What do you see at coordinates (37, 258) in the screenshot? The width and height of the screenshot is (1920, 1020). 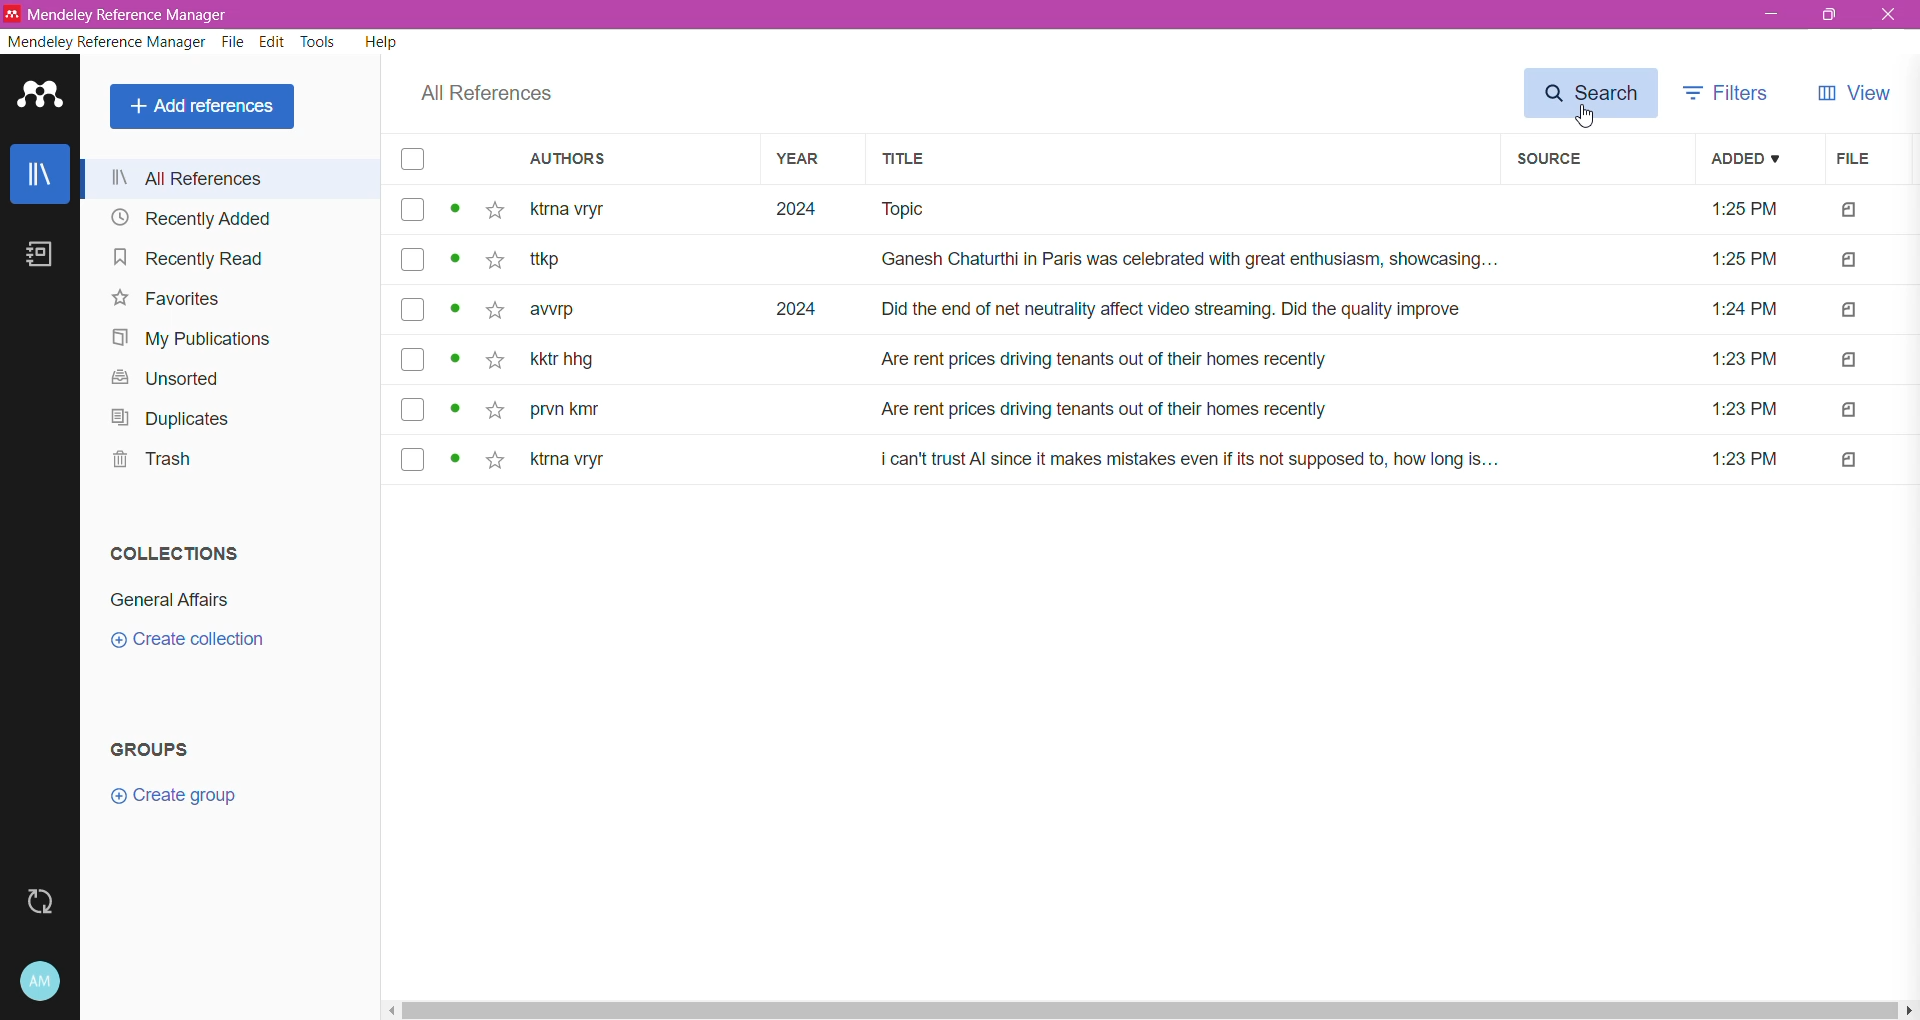 I see `Notebook` at bounding box center [37, 258].